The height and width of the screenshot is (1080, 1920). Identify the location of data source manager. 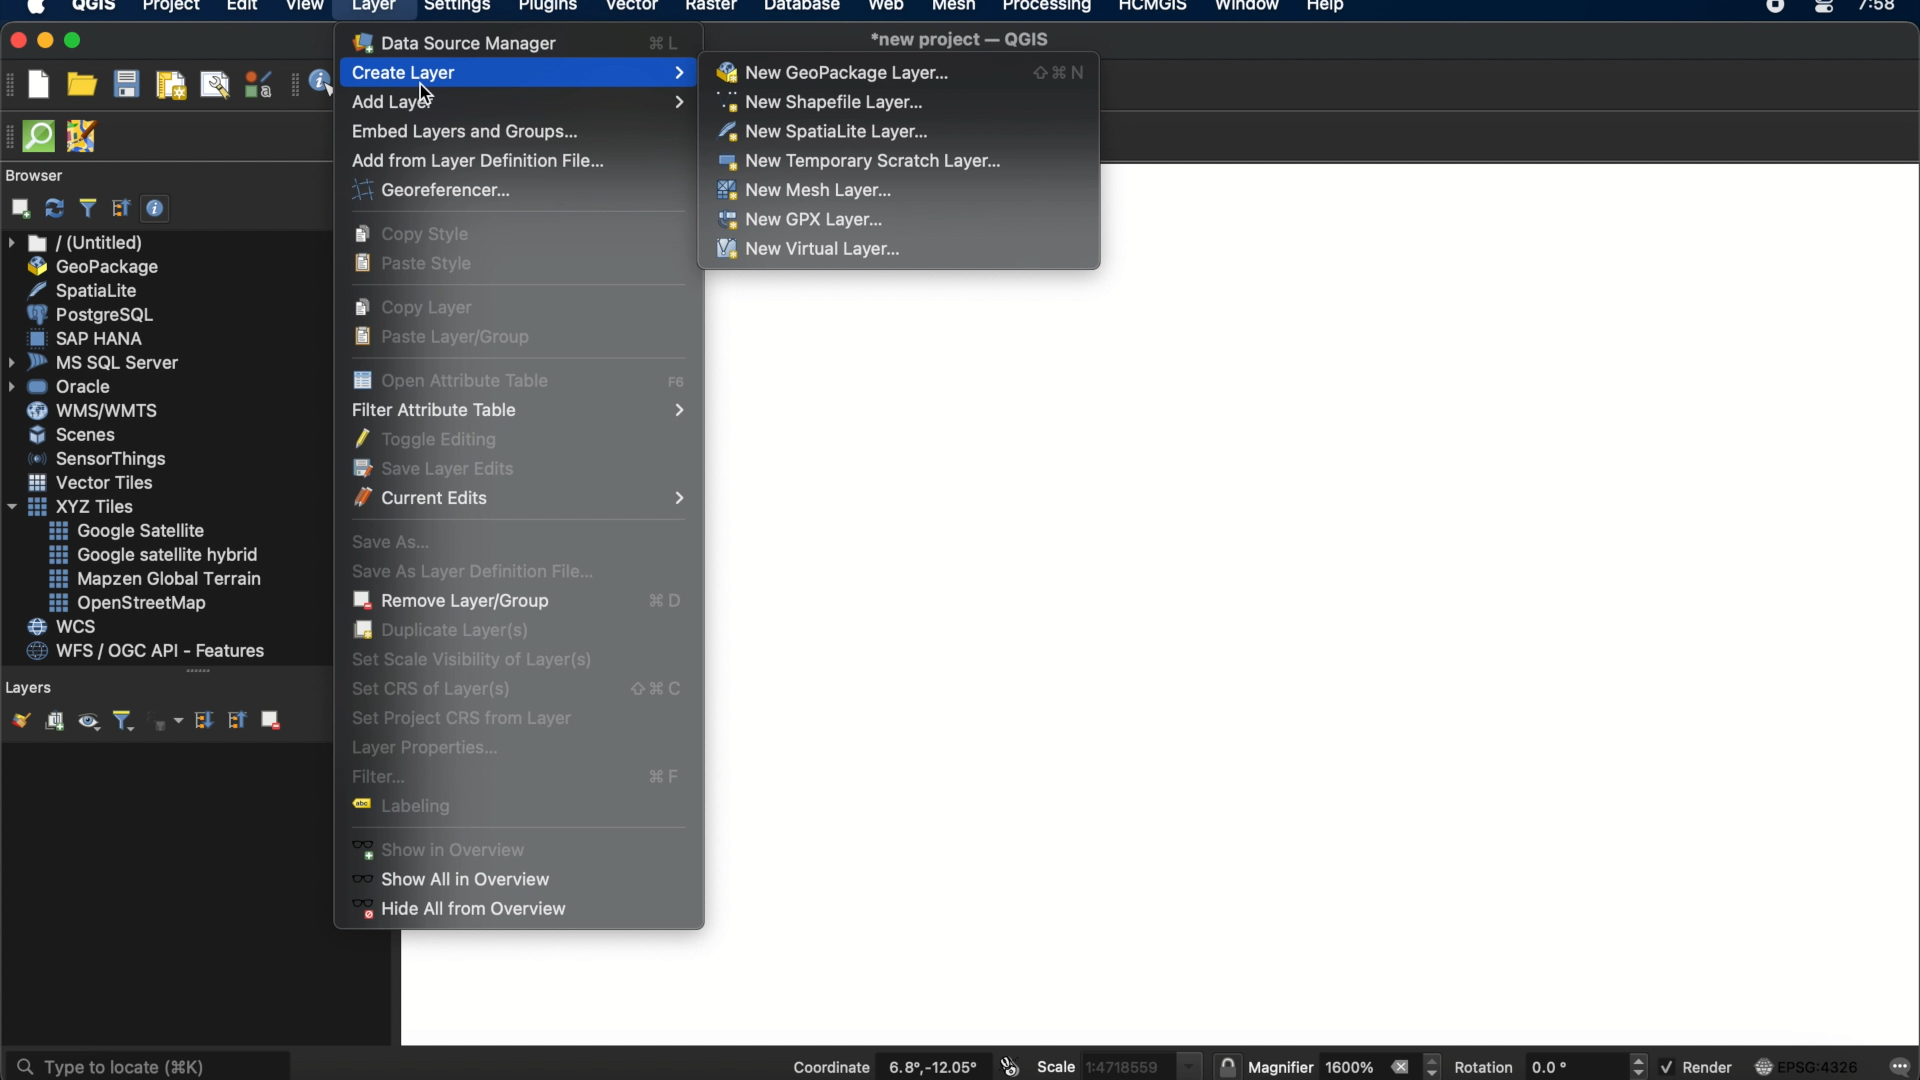
(514, 42).